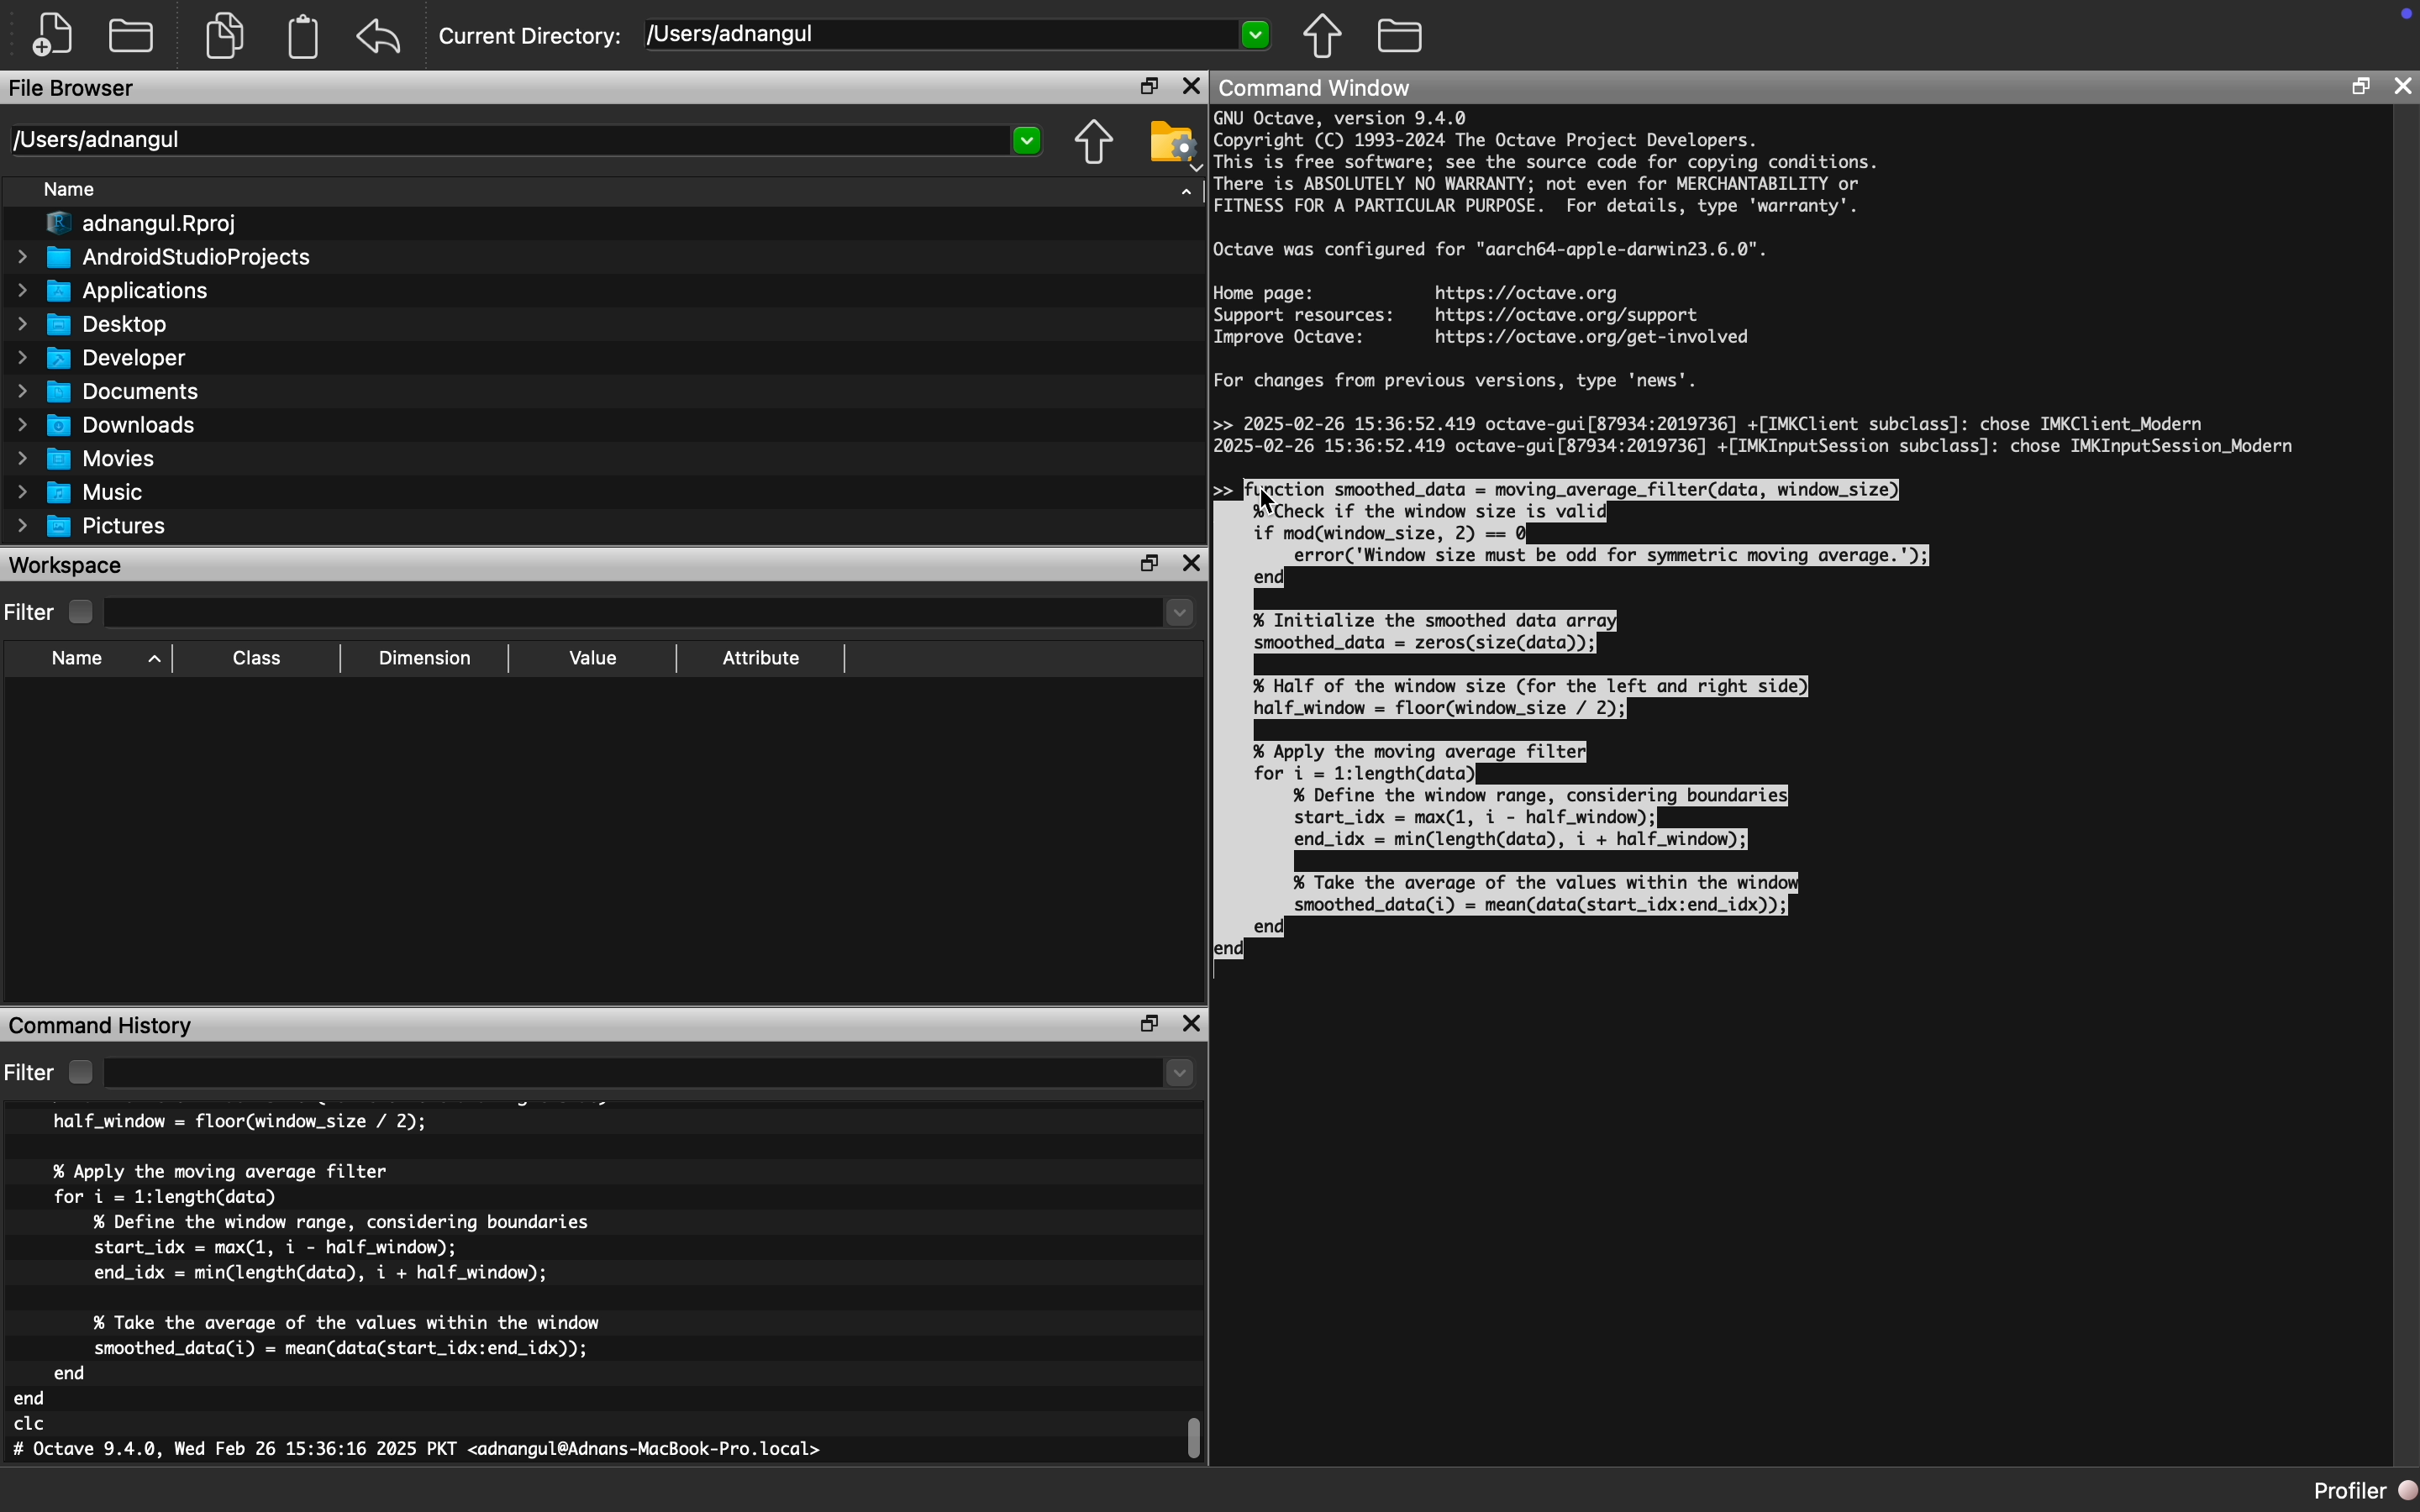 The height and width of the screenshot is (1512, 2420). What do you see at coordinates (384, 37) in the screenshot?
I see `Redo` at bounding box center [384, 37].